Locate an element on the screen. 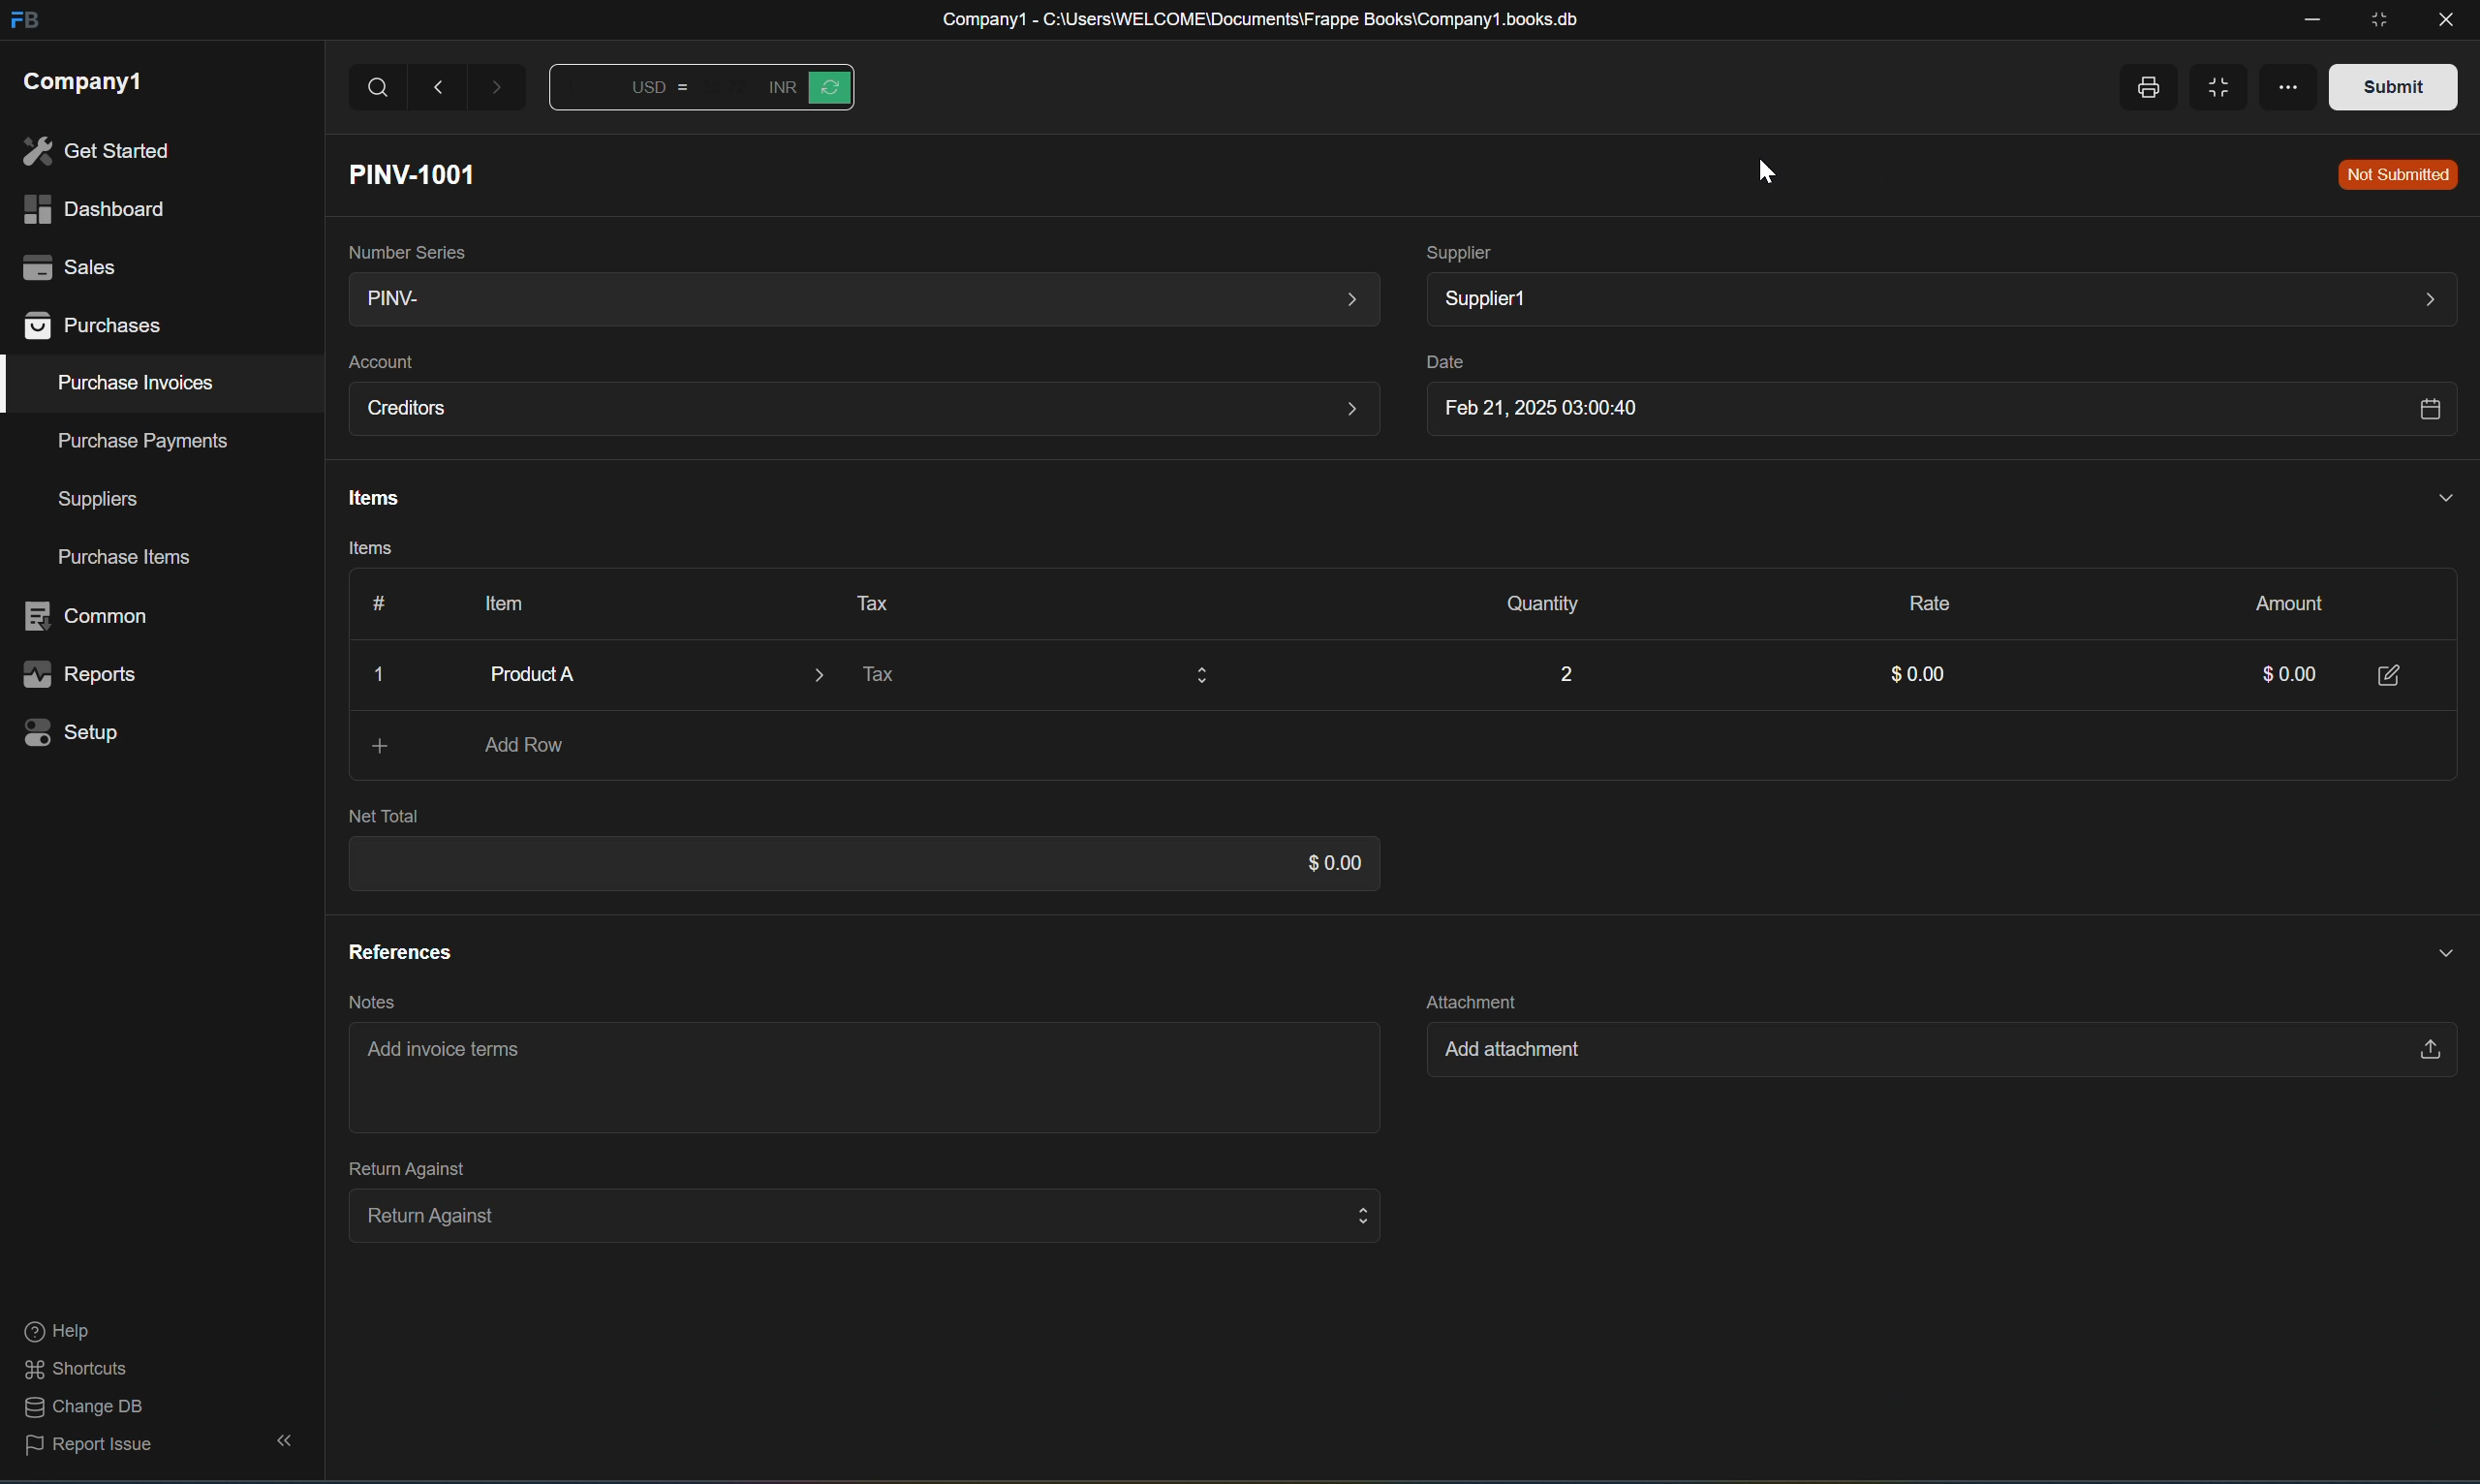  suppliers is located at coordinates (98, 500).